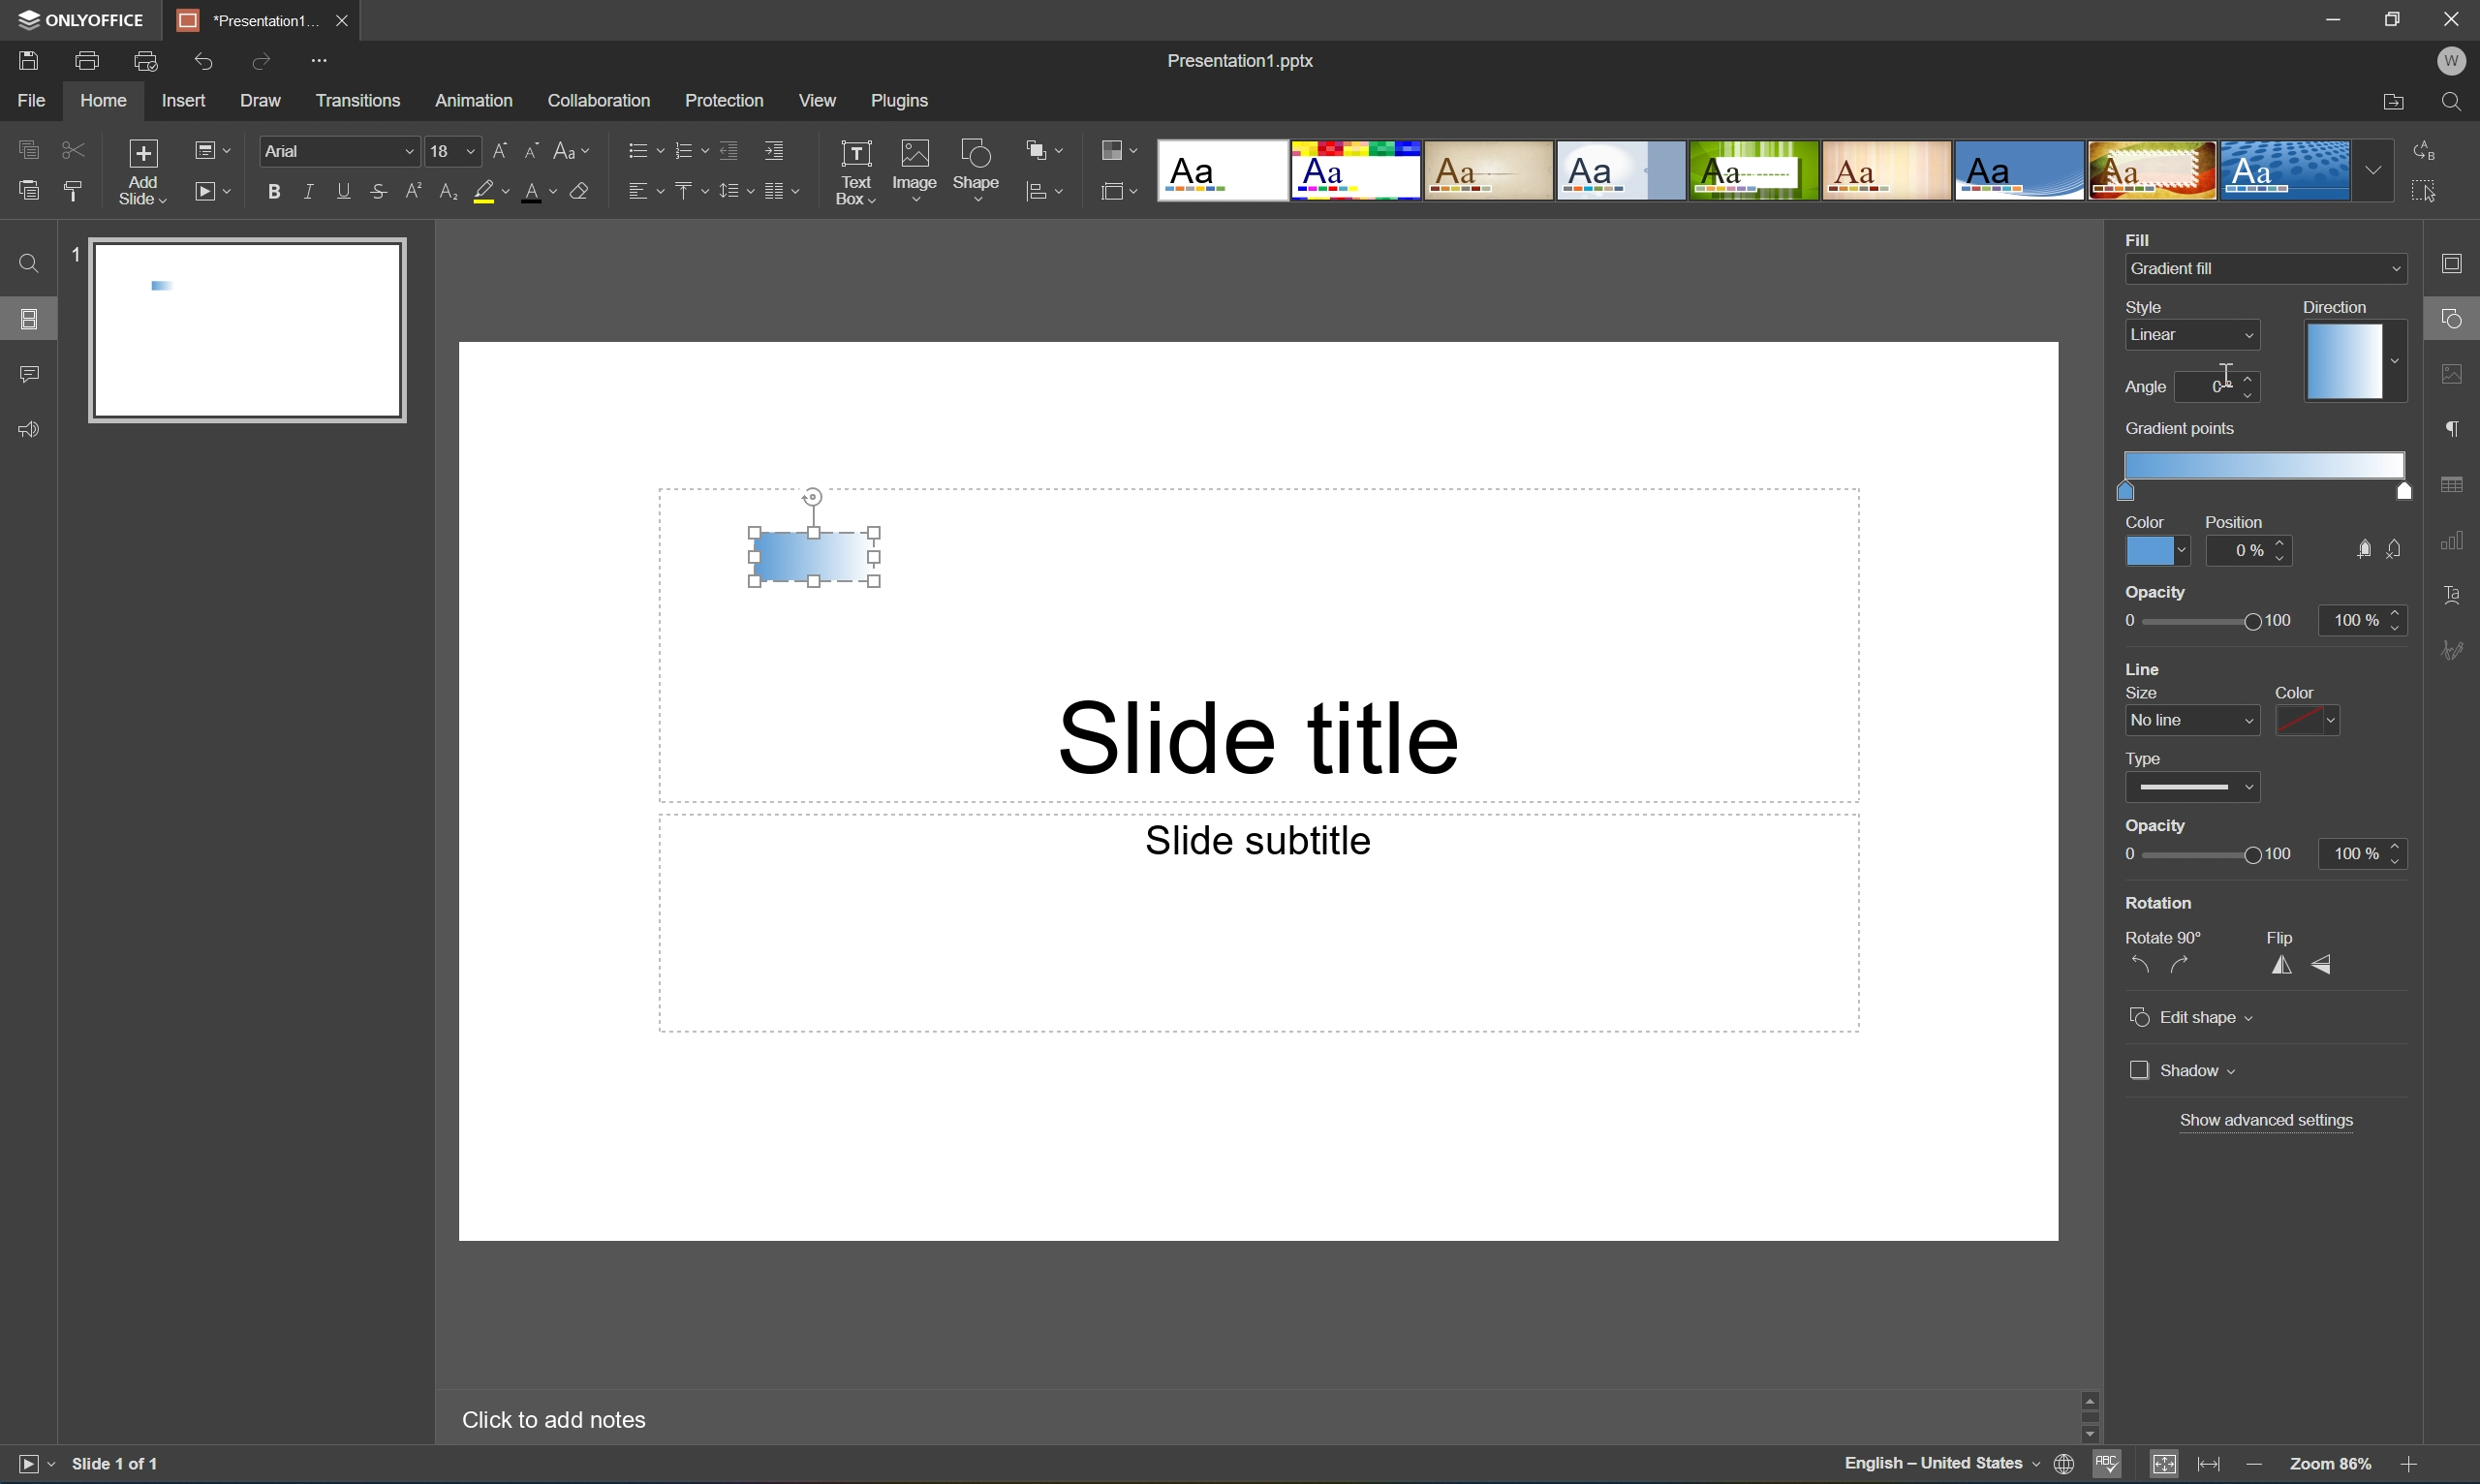  What do you see at coordinates (78, 19) in the screenshot?
I see `ONYOFFICE` at bounding box center [78, 19].